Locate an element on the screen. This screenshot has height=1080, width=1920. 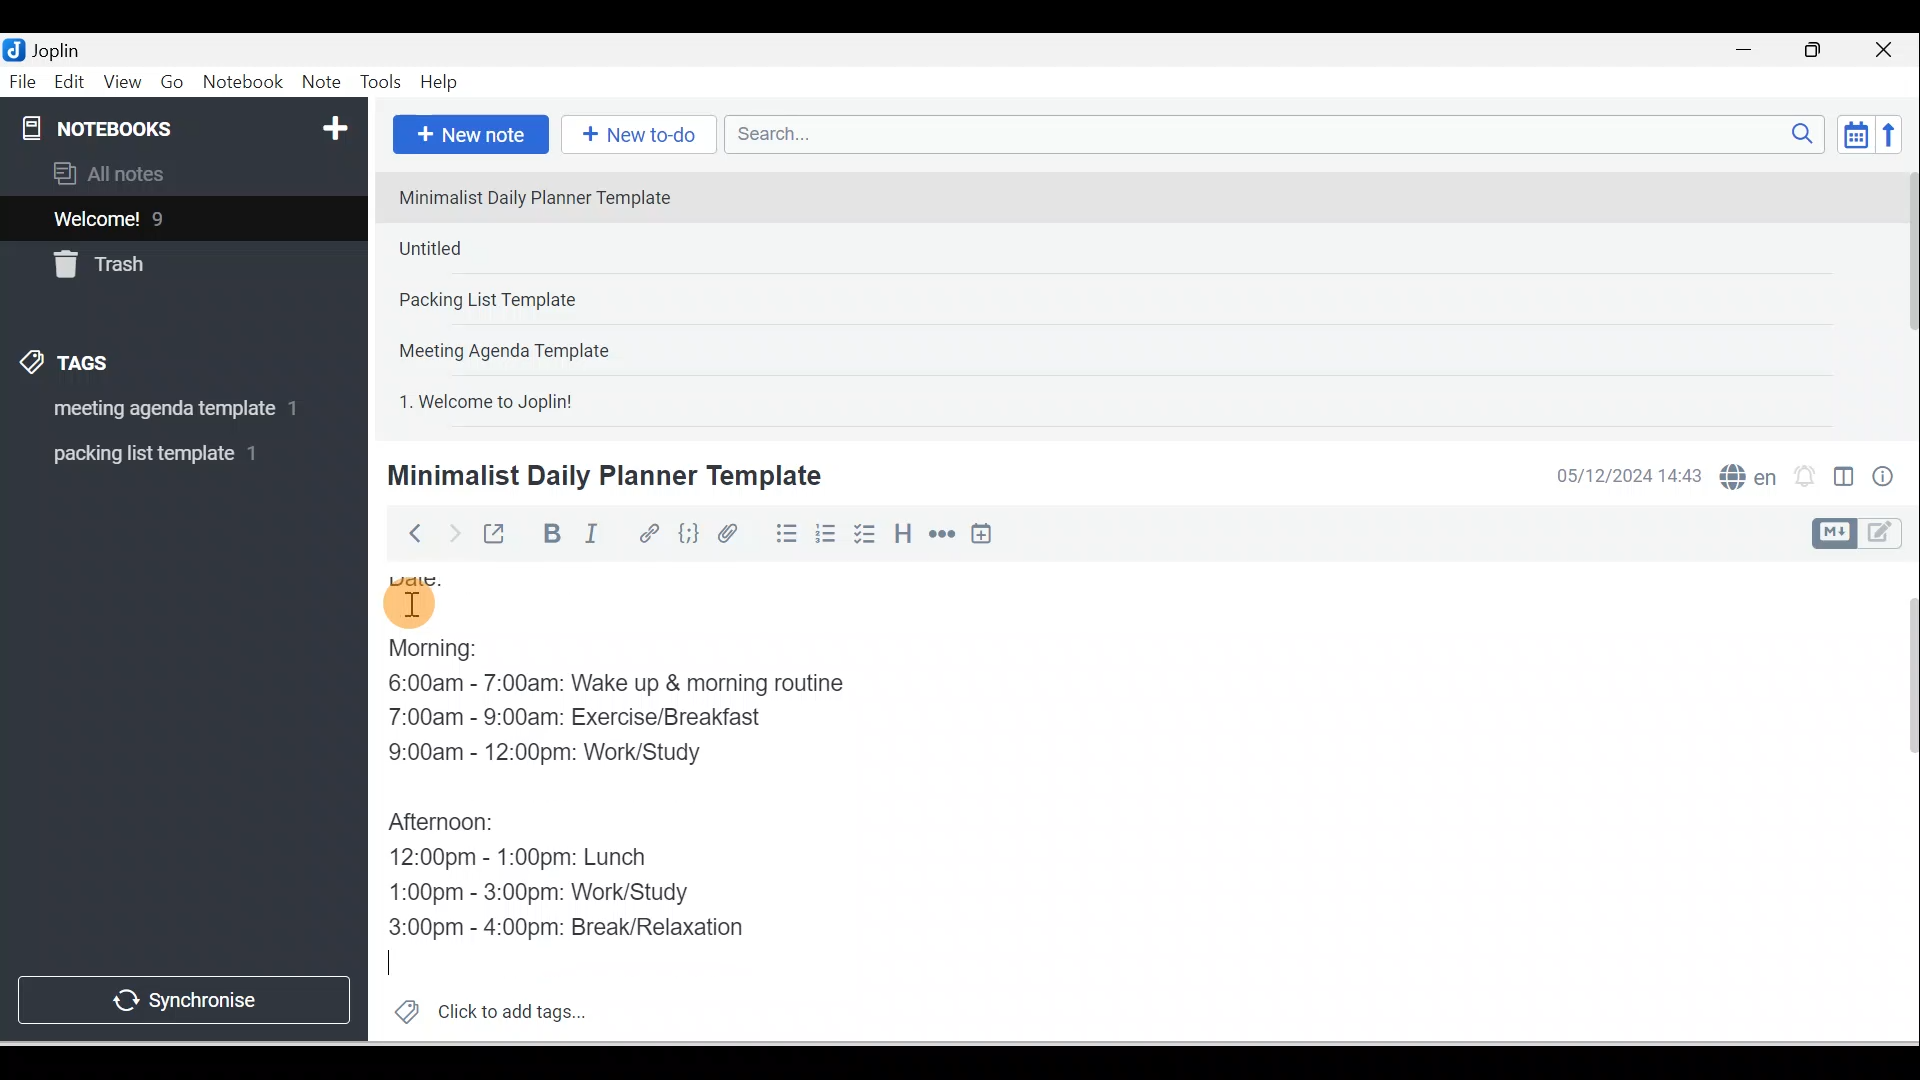
Checkbox is located at coordinates (863, 534).